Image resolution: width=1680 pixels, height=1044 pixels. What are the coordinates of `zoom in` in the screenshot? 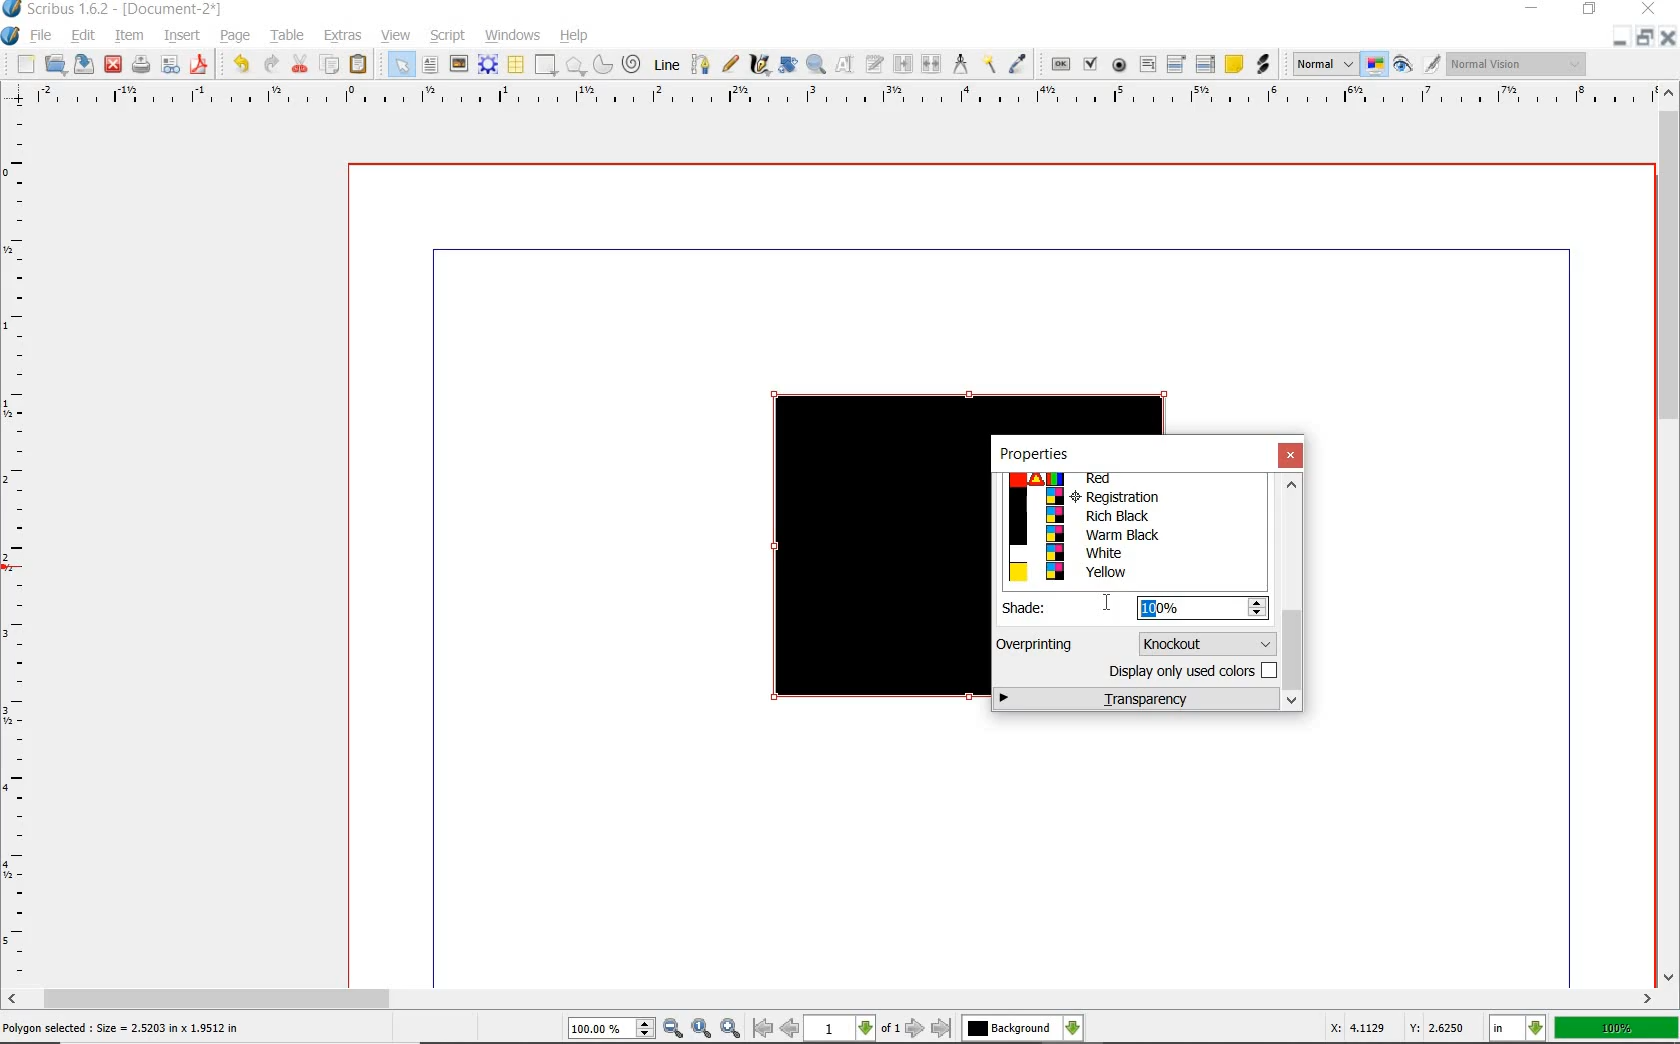 It's located at (730, 1026).